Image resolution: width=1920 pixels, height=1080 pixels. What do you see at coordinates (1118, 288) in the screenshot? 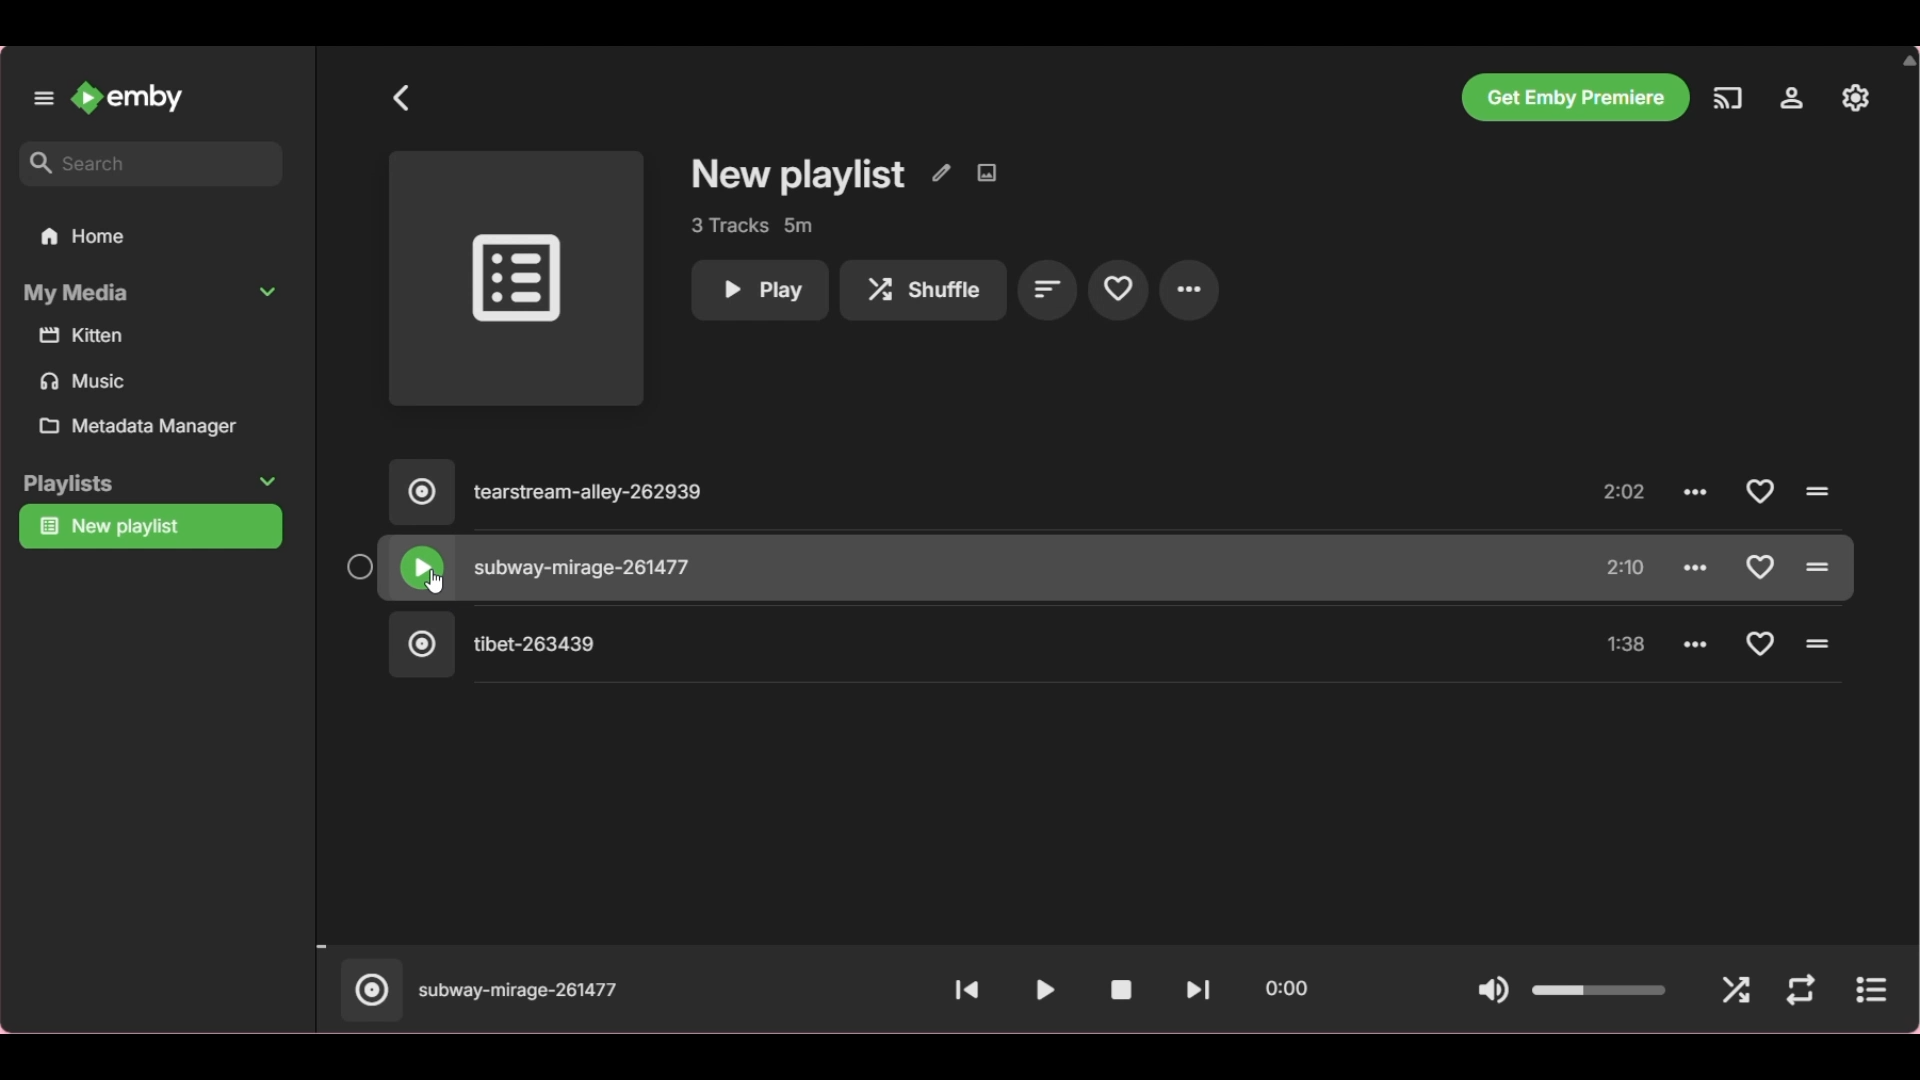
I see `Add to favourite ` at bounding box center [1118, 288].